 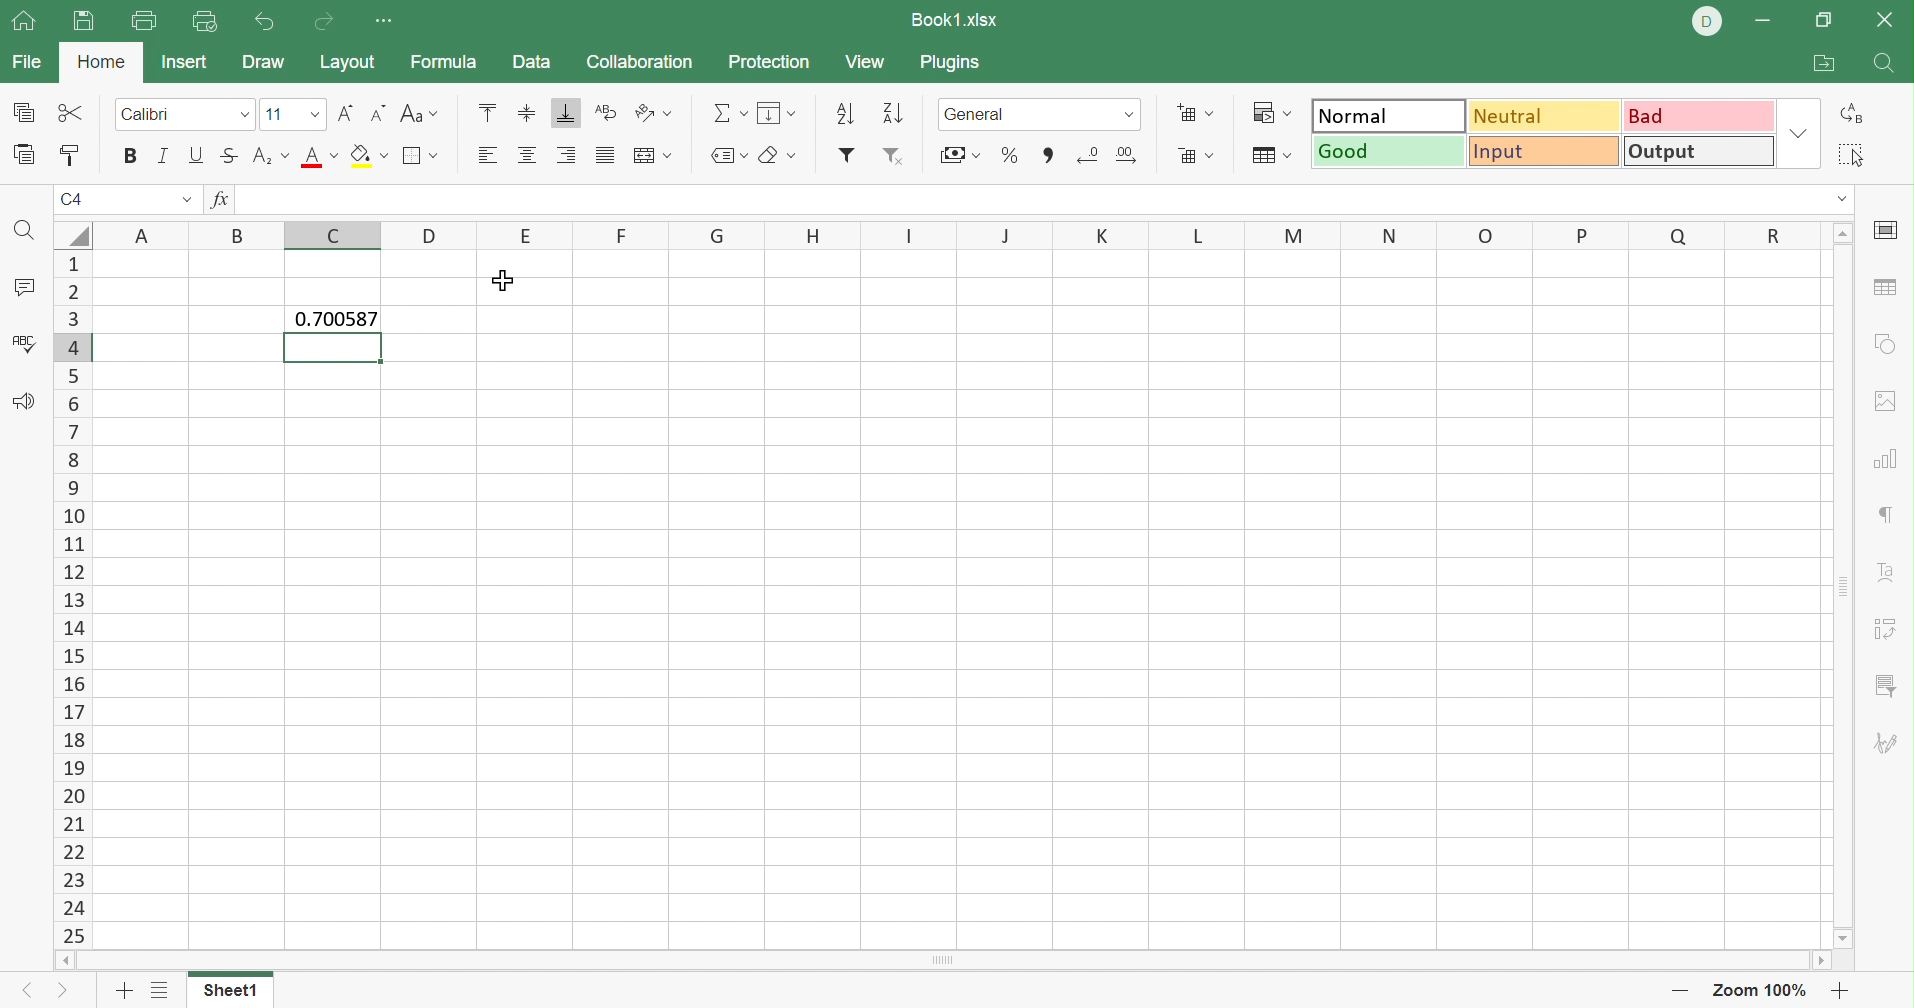 What do you see at coordinates (1887, 231) in the screenshot?
I see `Cell settings` at bounding box center [1887, 231].